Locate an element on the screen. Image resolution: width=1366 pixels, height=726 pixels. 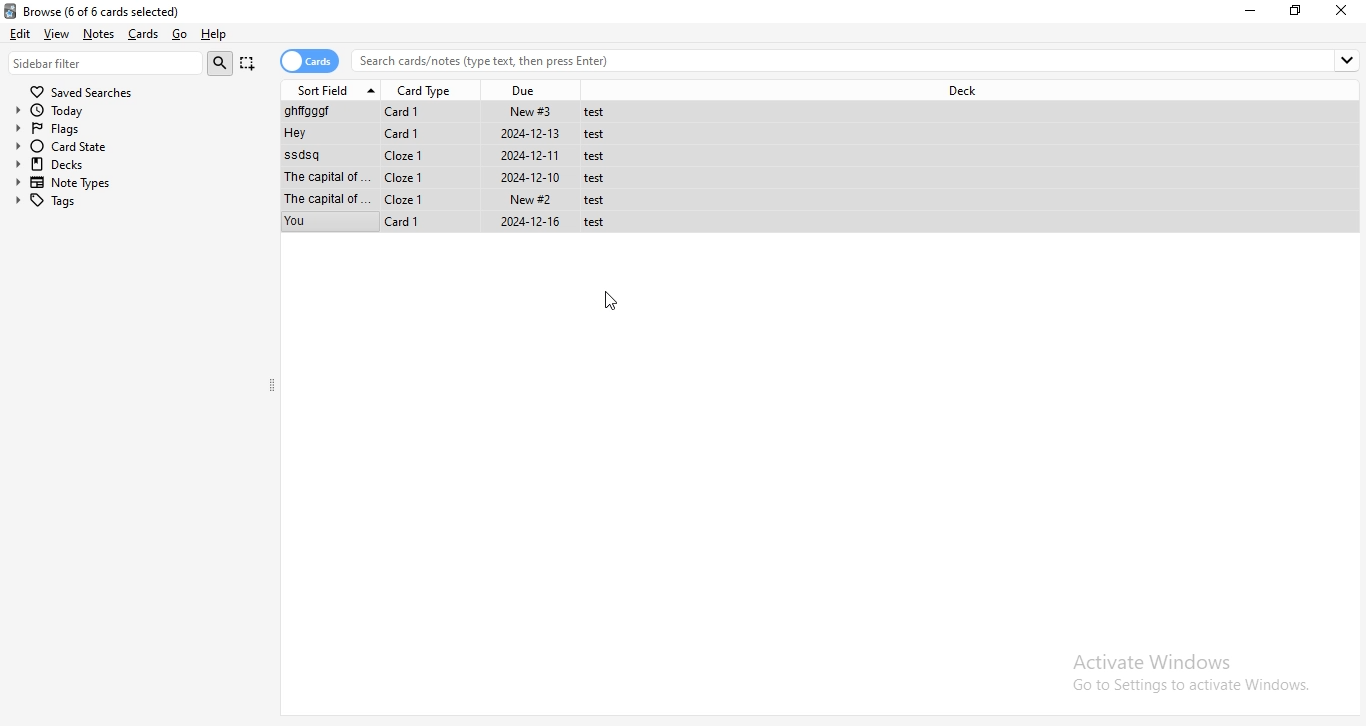
close is located at coordinates (1343, 11).